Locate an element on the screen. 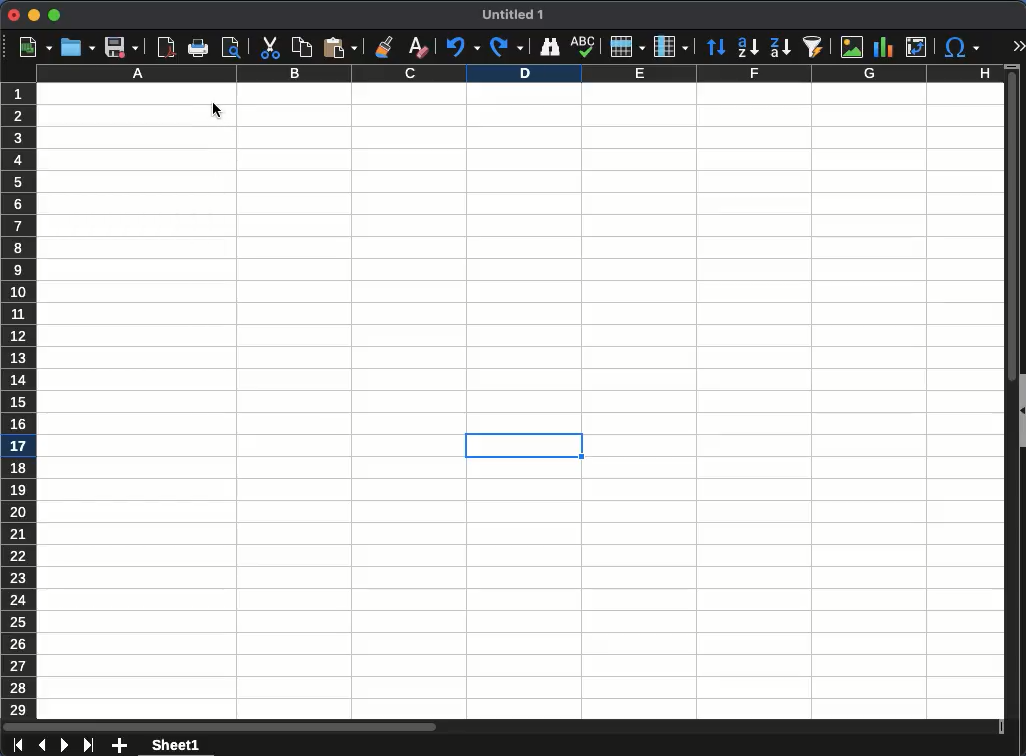 Image resolution: width=1026 pixels, height=756 pixels. filter is located at coordinates (816, 47).